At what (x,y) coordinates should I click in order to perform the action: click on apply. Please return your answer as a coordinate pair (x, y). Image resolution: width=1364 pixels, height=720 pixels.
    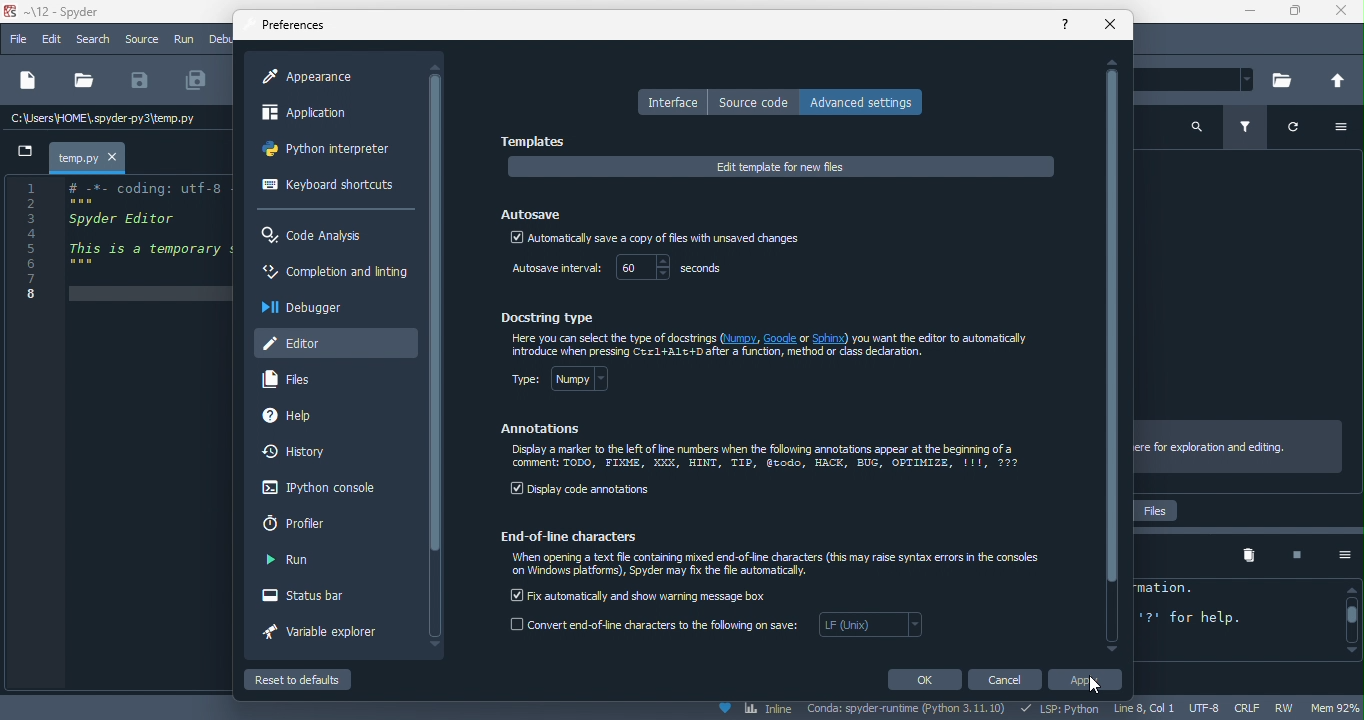
    Looking at the image, I should click on (1090, 682).